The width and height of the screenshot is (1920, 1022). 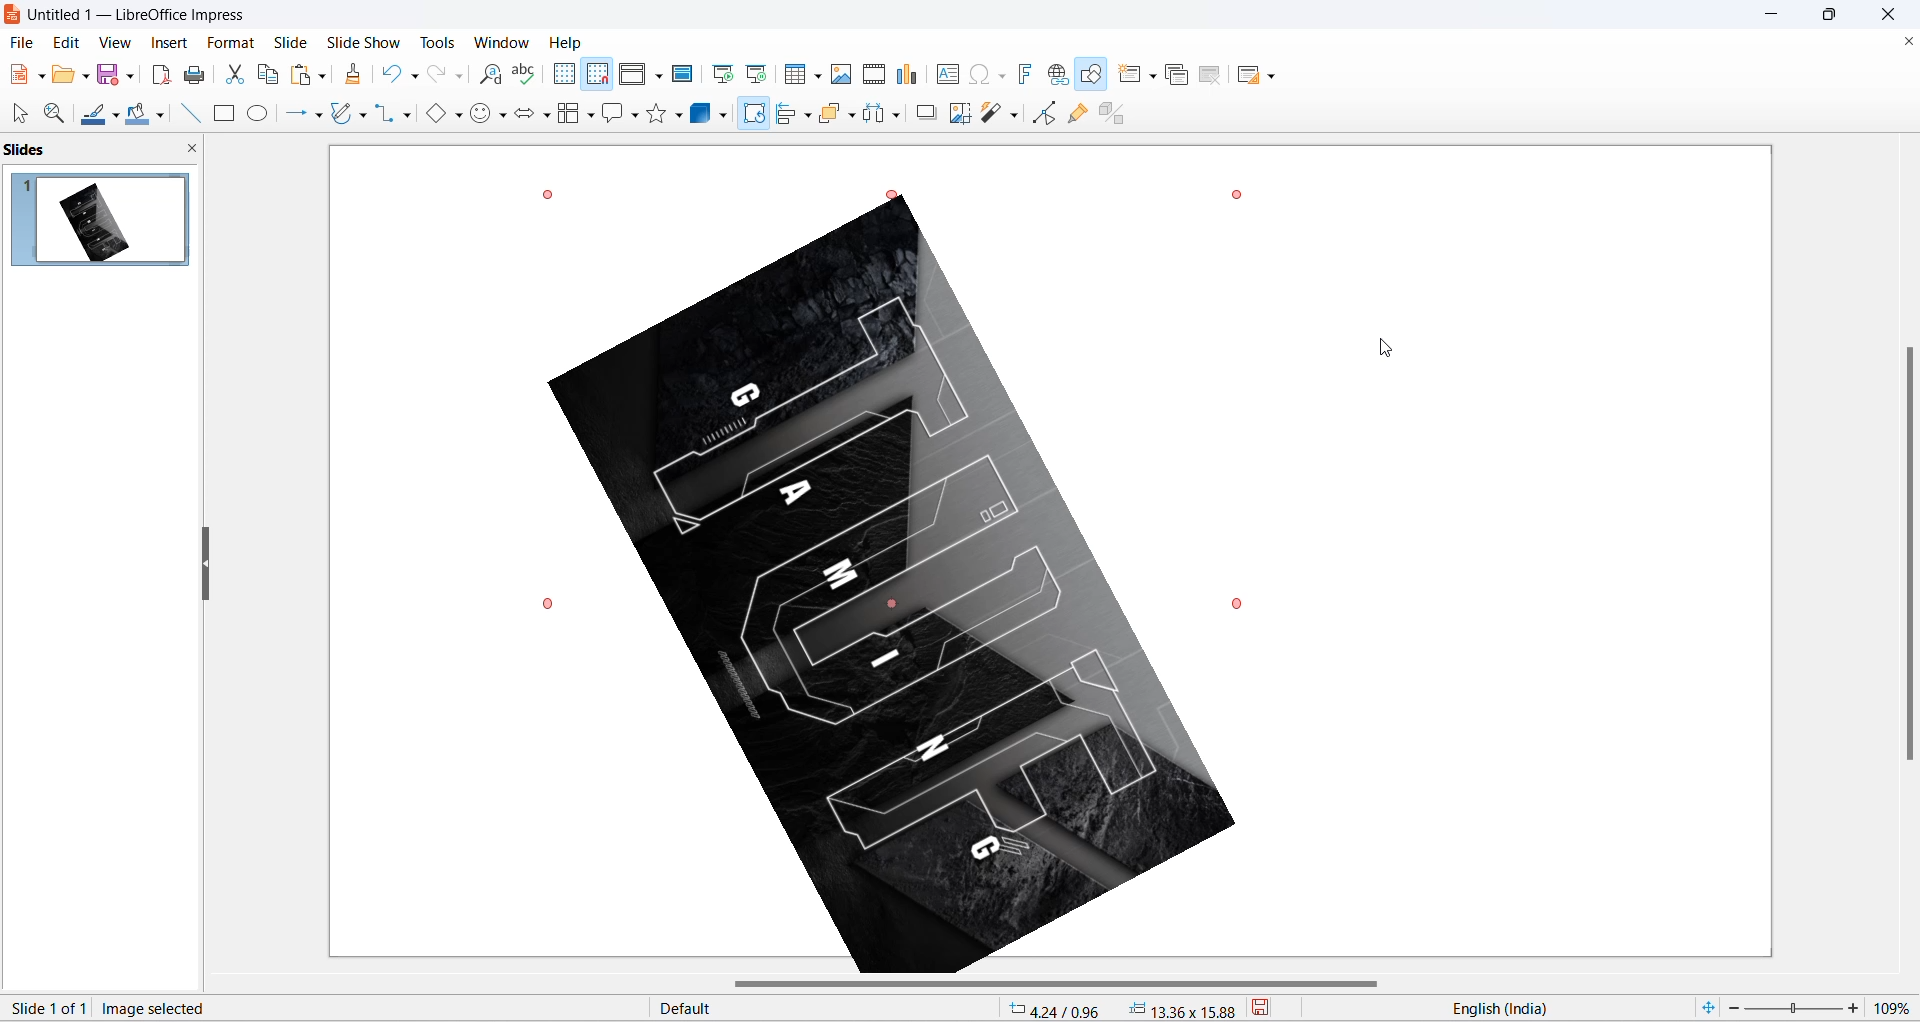 I want to click on insert table, so click(x=796, y=75).